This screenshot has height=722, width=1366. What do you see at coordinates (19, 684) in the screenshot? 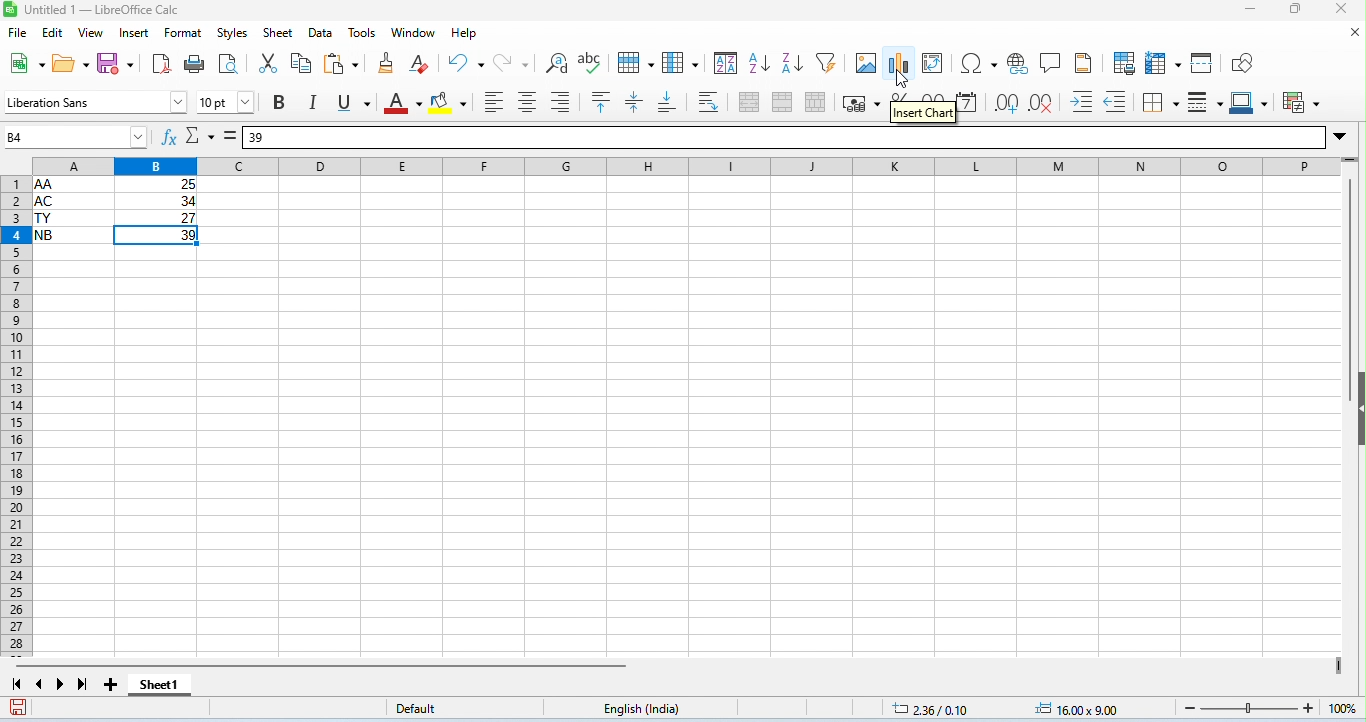
I see `first sheet` at bounding box center [19, 684].